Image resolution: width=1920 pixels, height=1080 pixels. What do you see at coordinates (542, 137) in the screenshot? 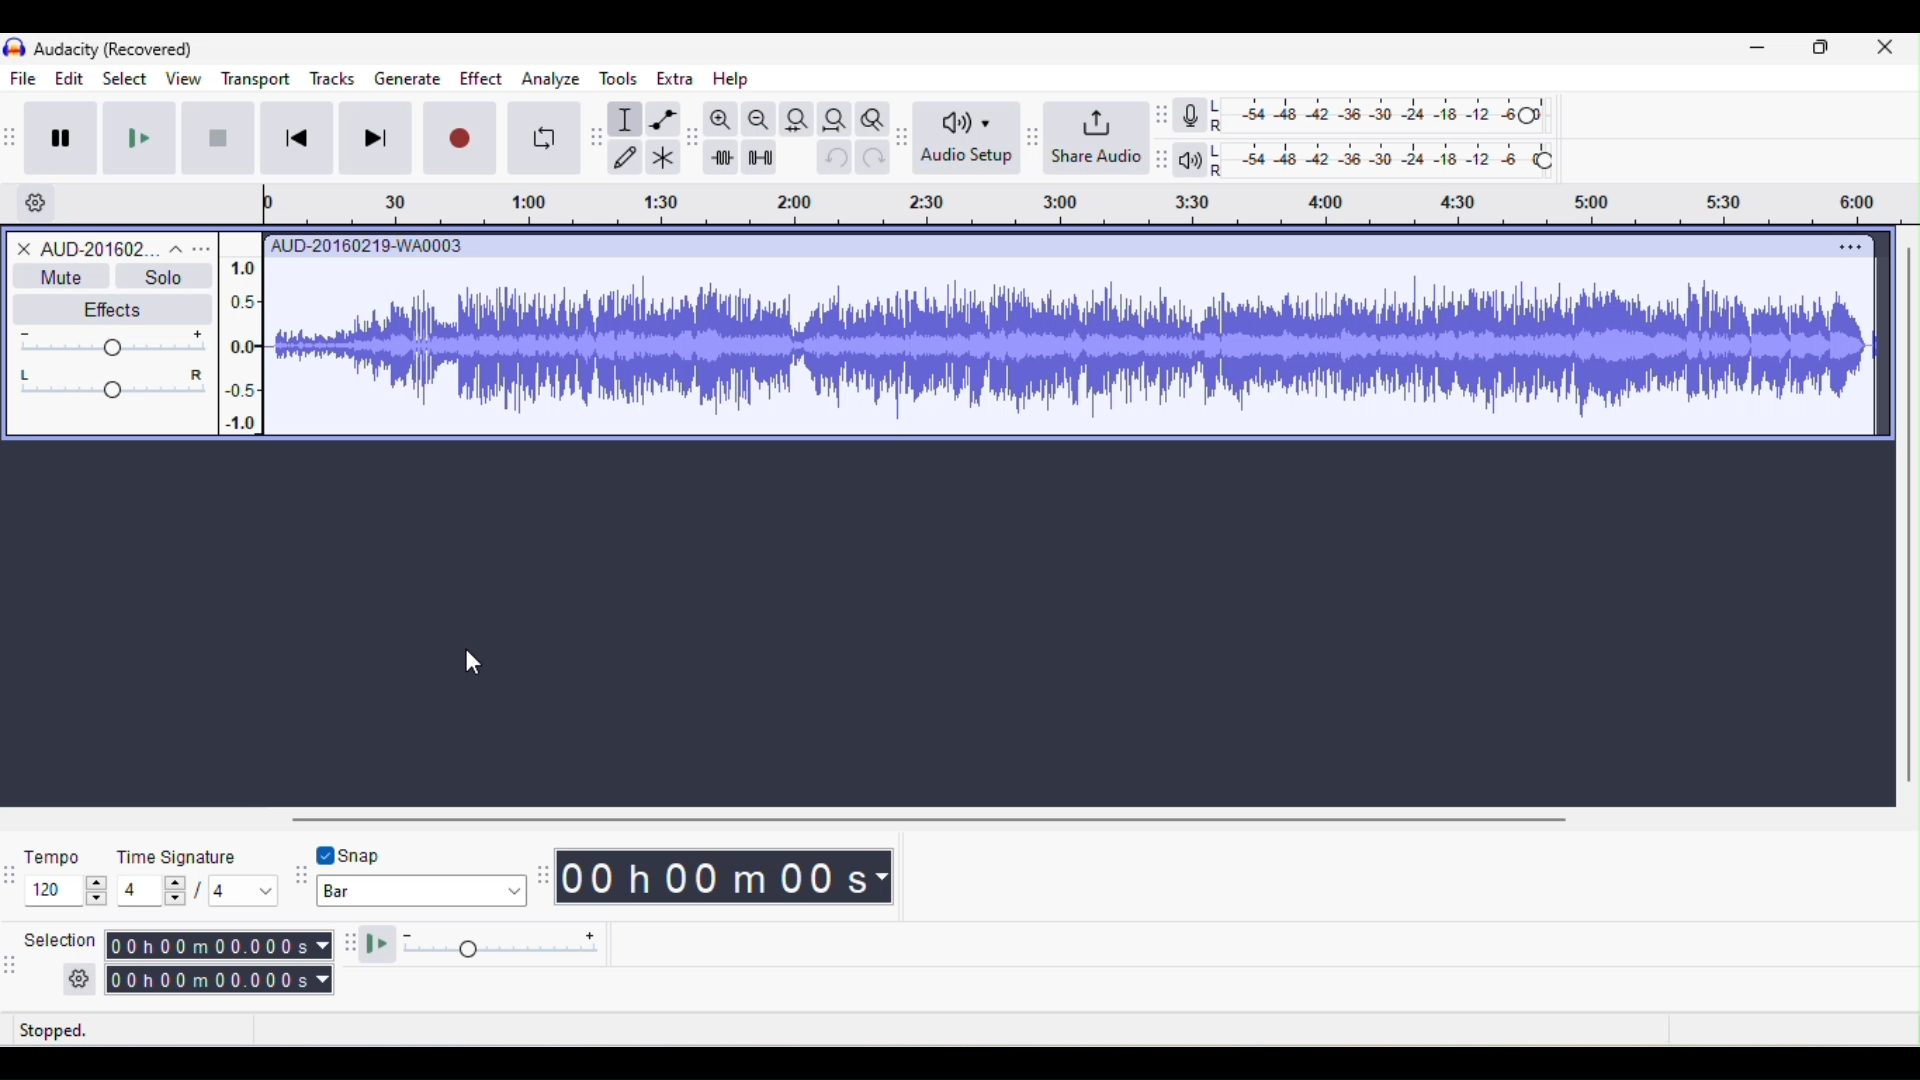
I see `enable looping` at bounding box center [542, 137].